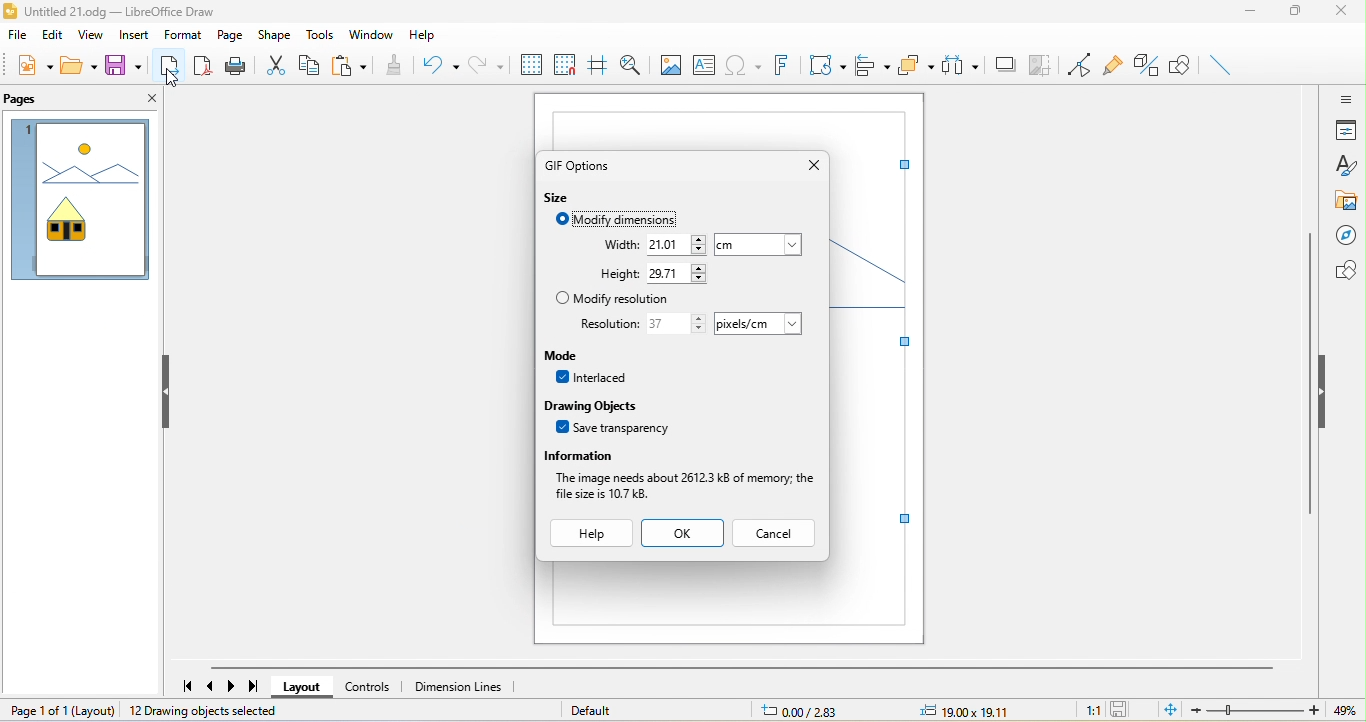 The height and width of the screenshot is (722, 1366). Describe the element at coordinates (1170, 710) in the screenshot. I see `fit page ` at that location.